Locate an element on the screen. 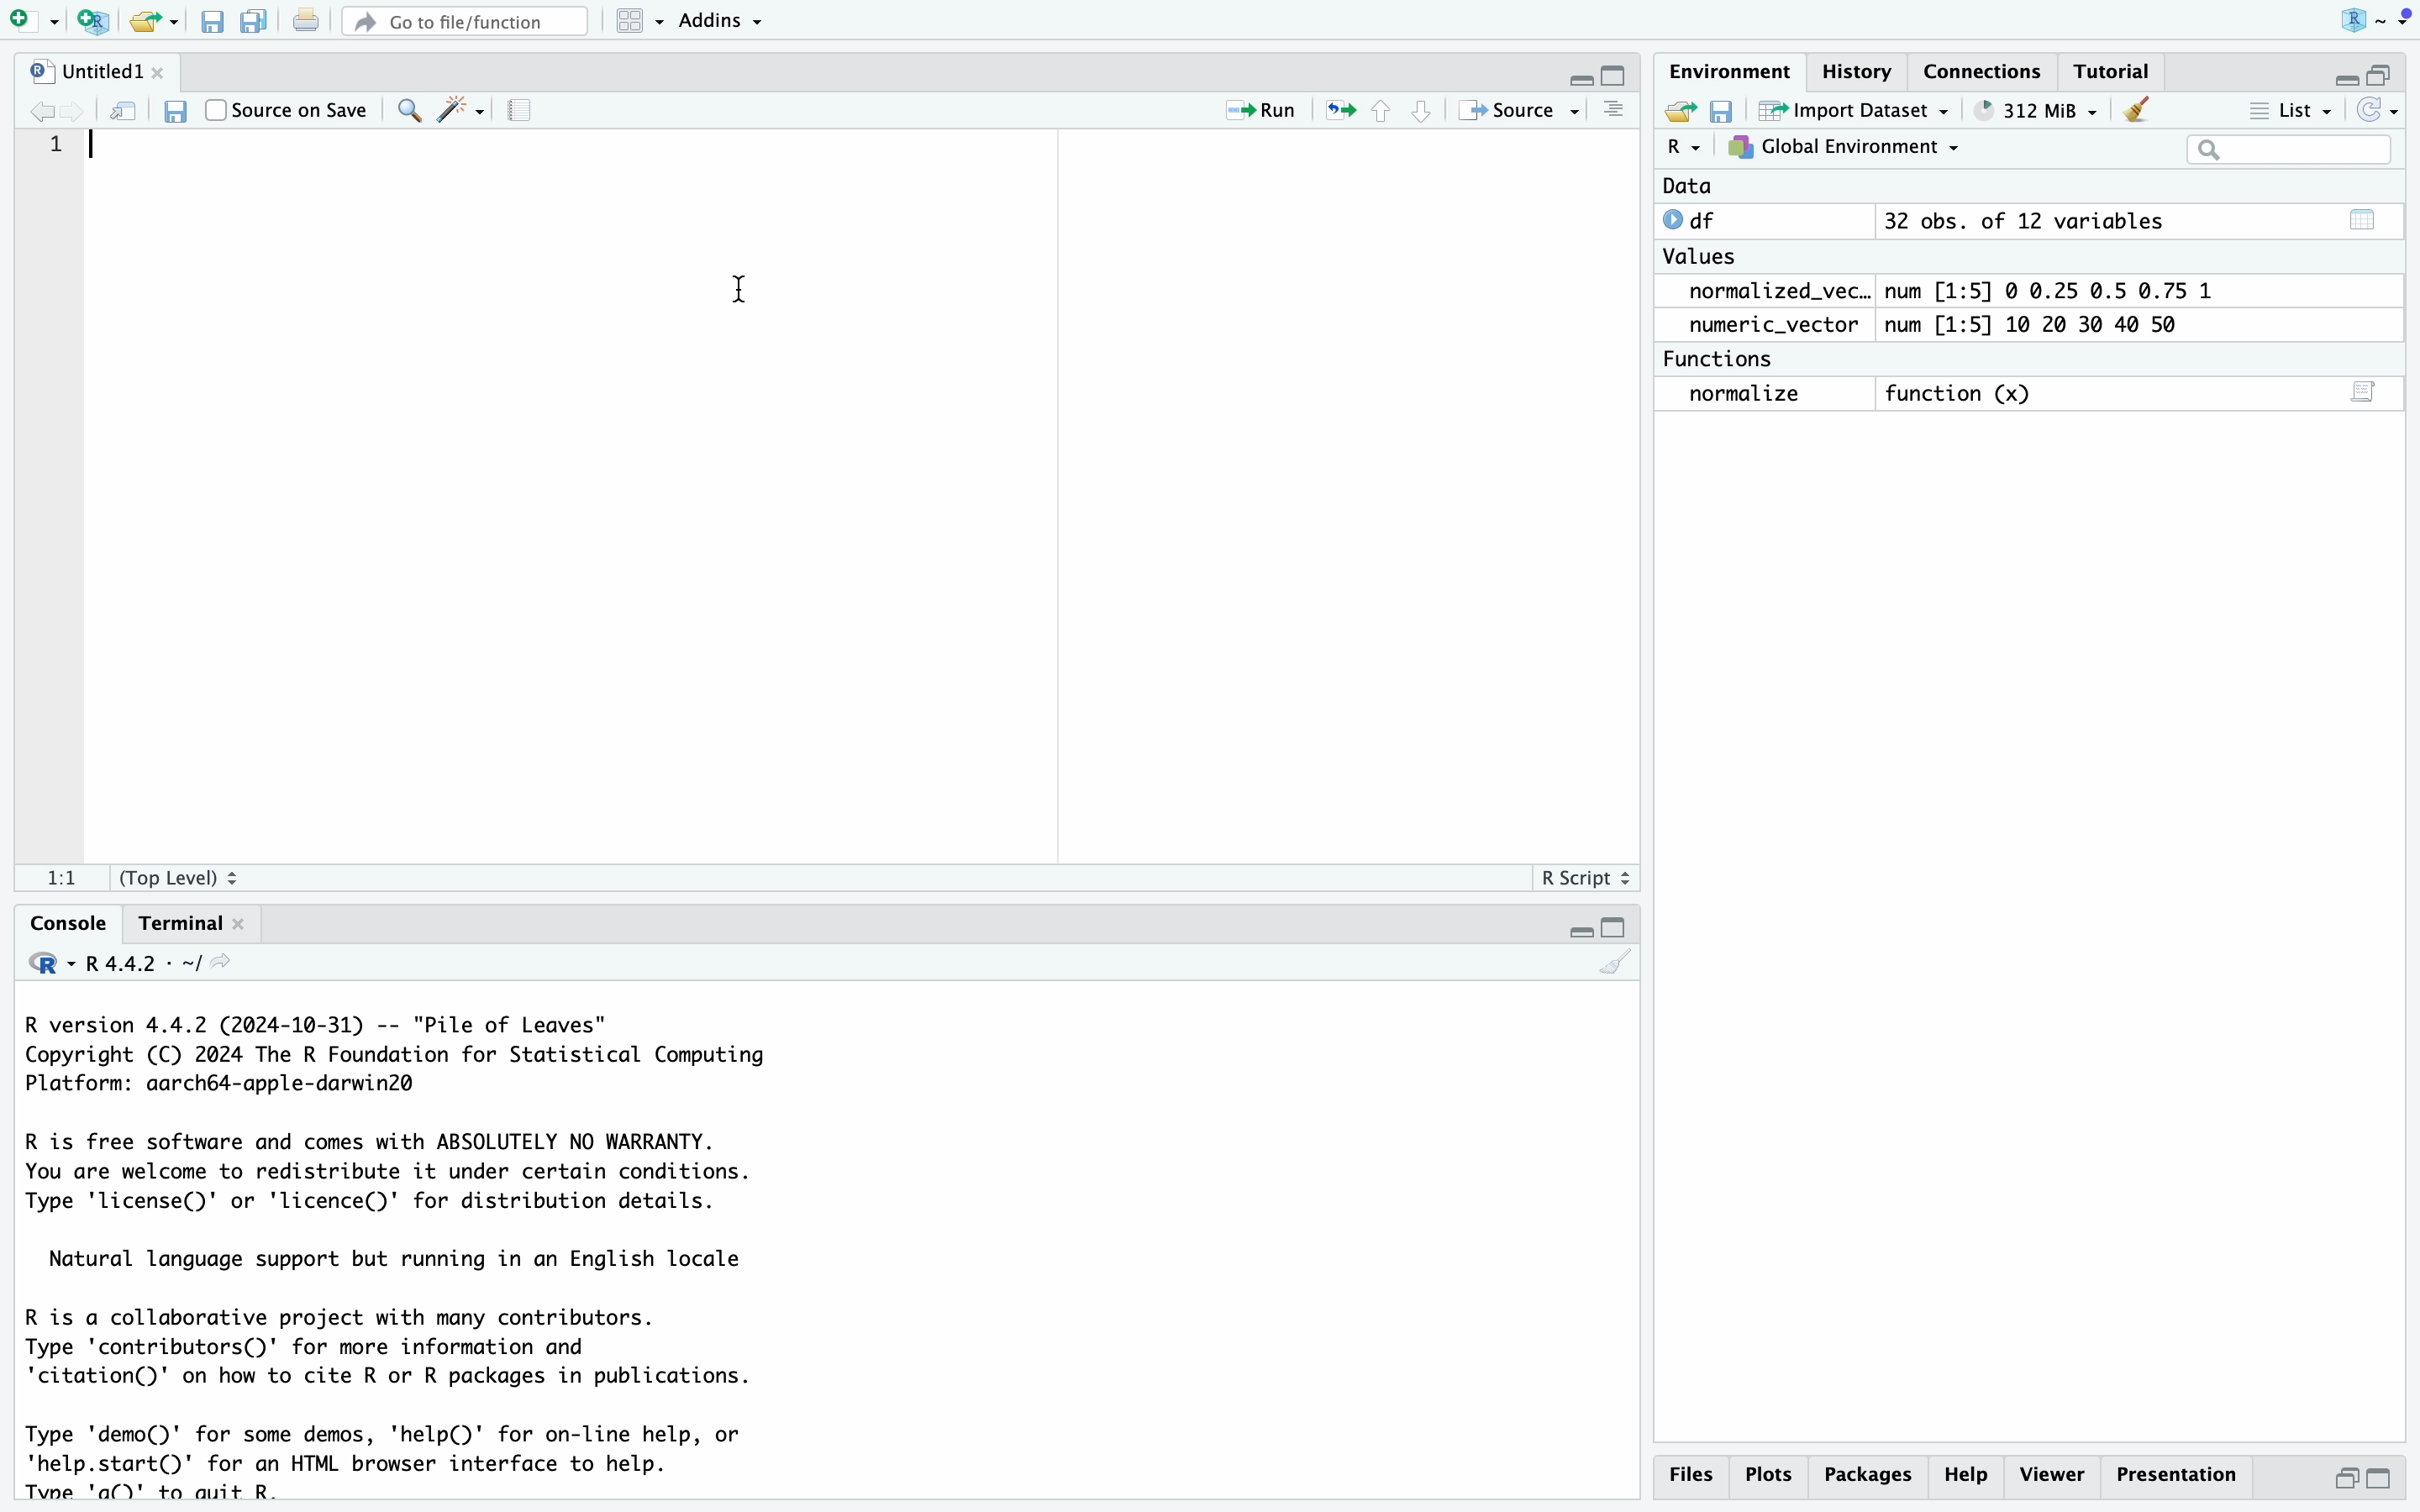 The width and height of the screenshot is (2420, 1512). untitled is located at coordinates (113, 67).